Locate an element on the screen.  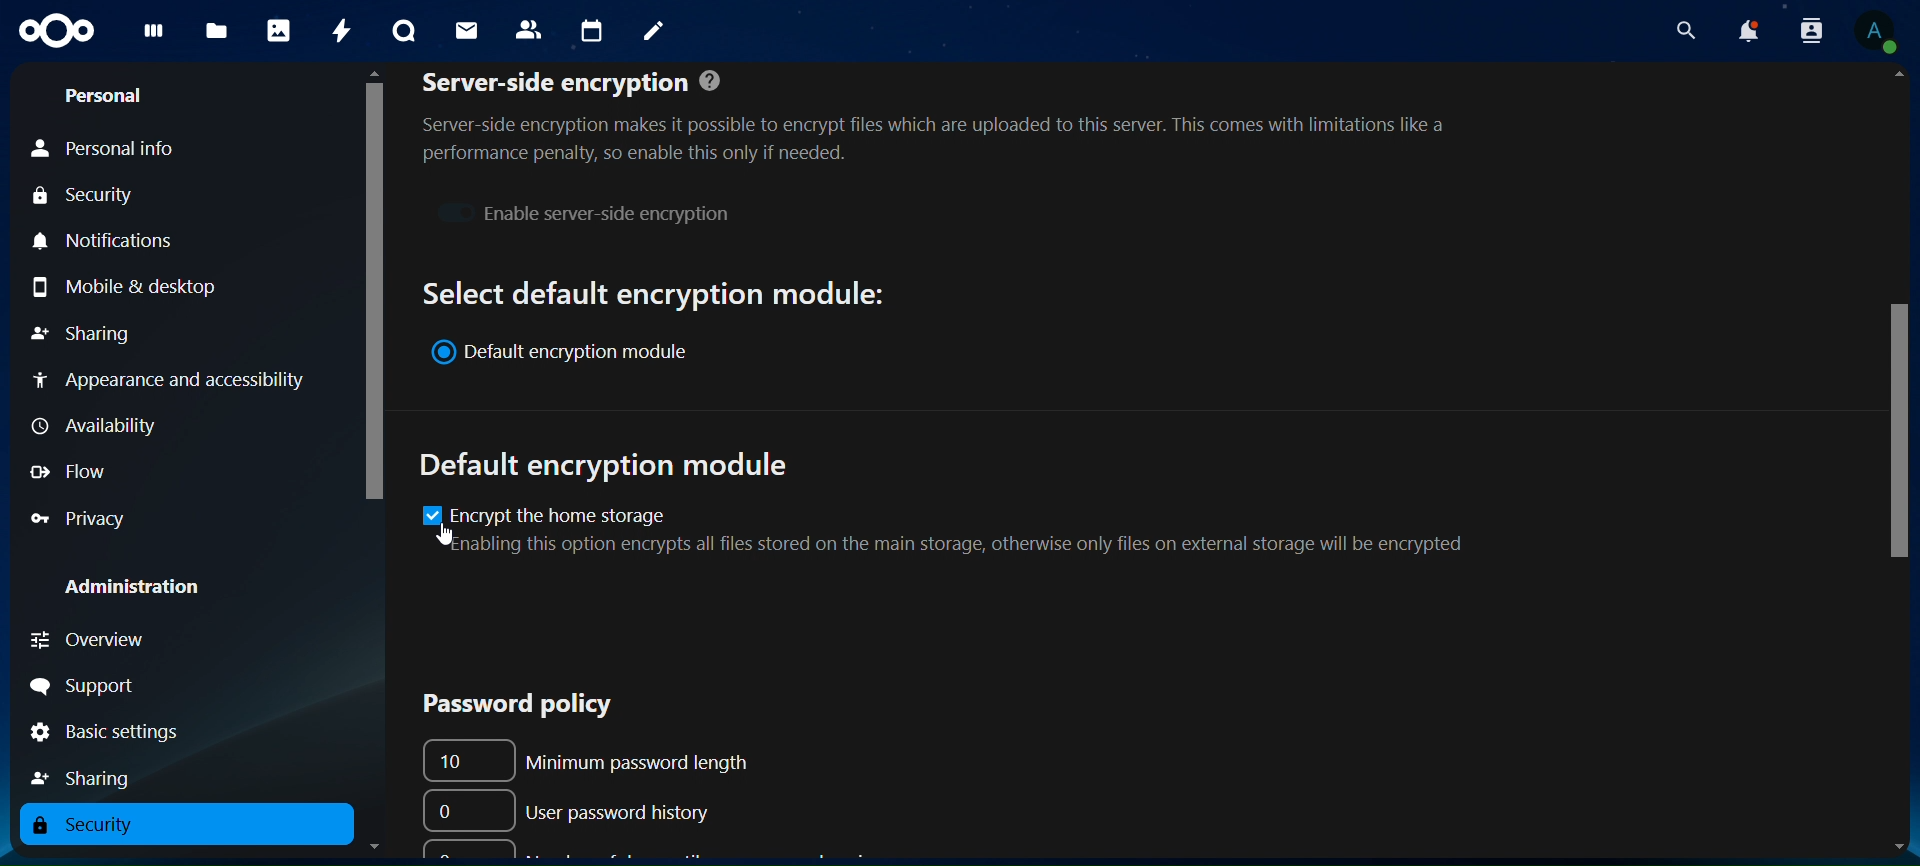
basic settings is located at coordinates (106, 734).